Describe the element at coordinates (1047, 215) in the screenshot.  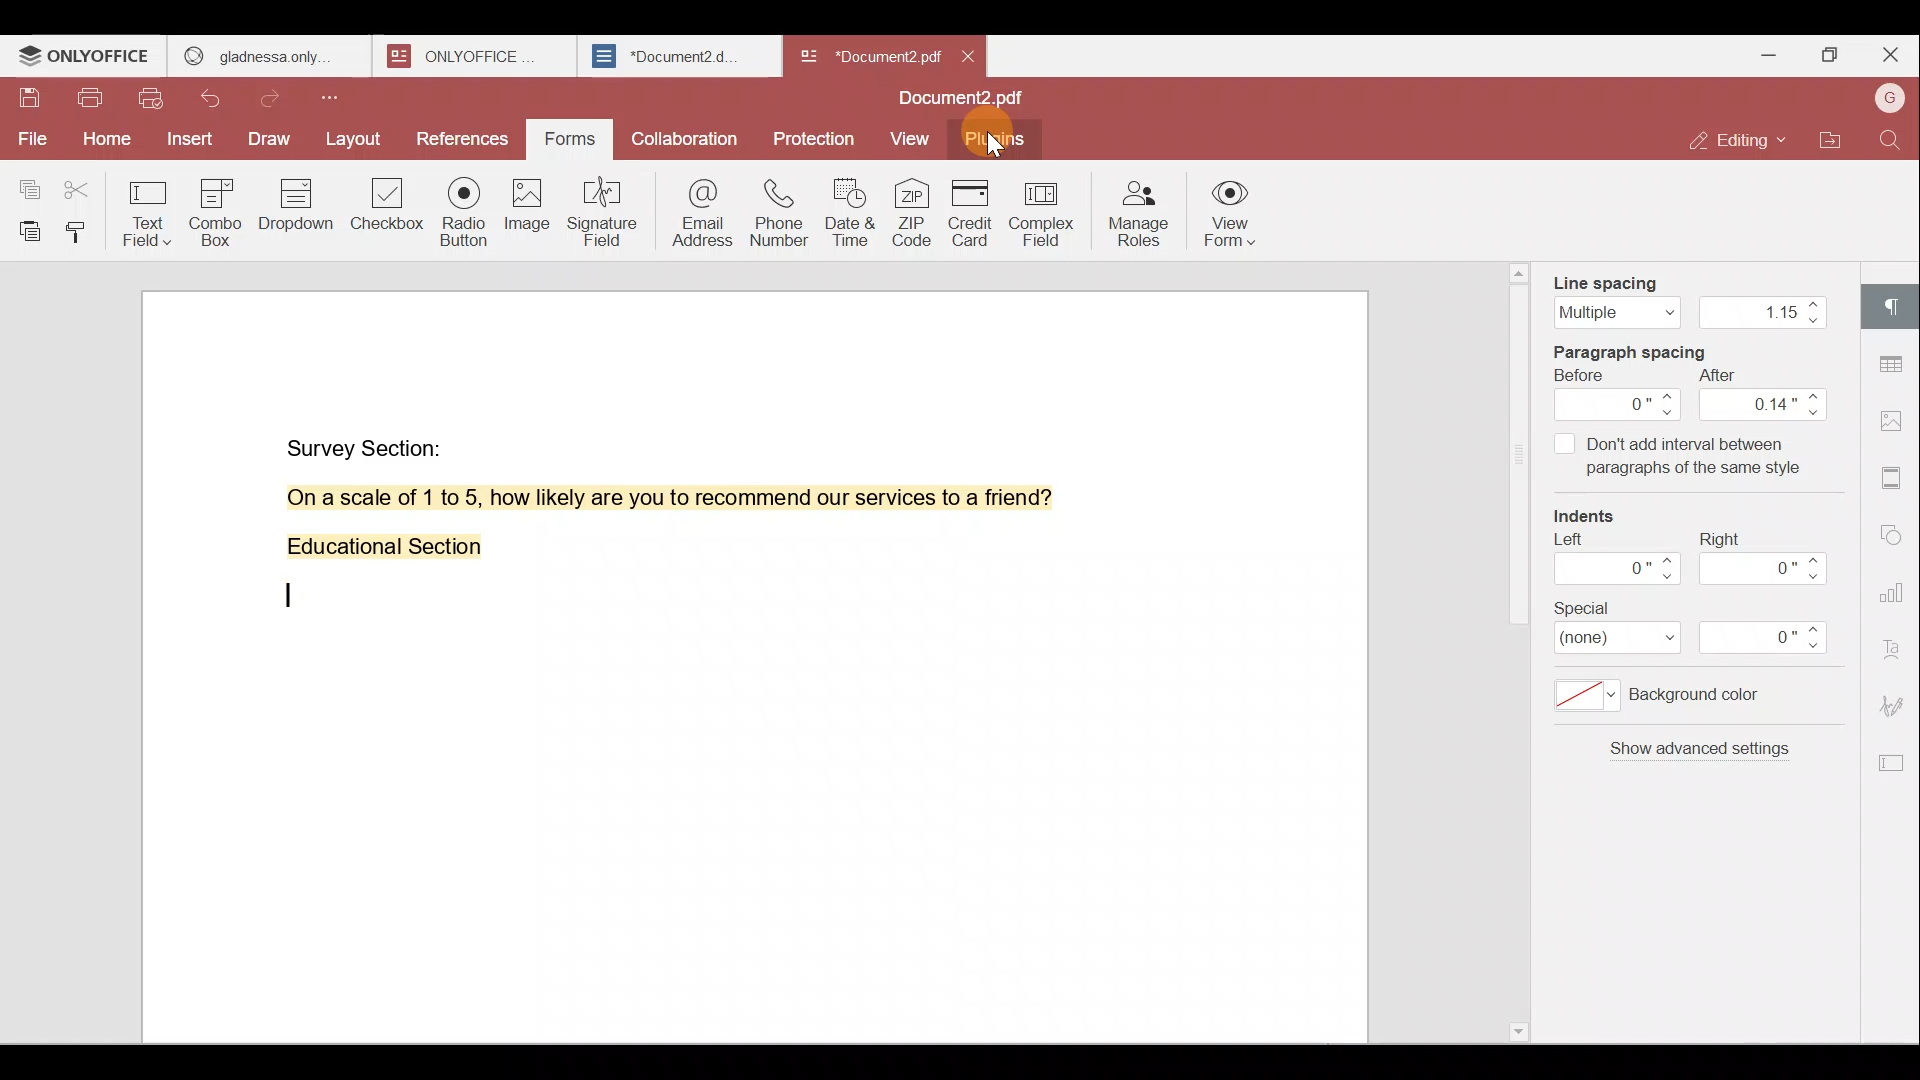
I see `Complex field` at that location.